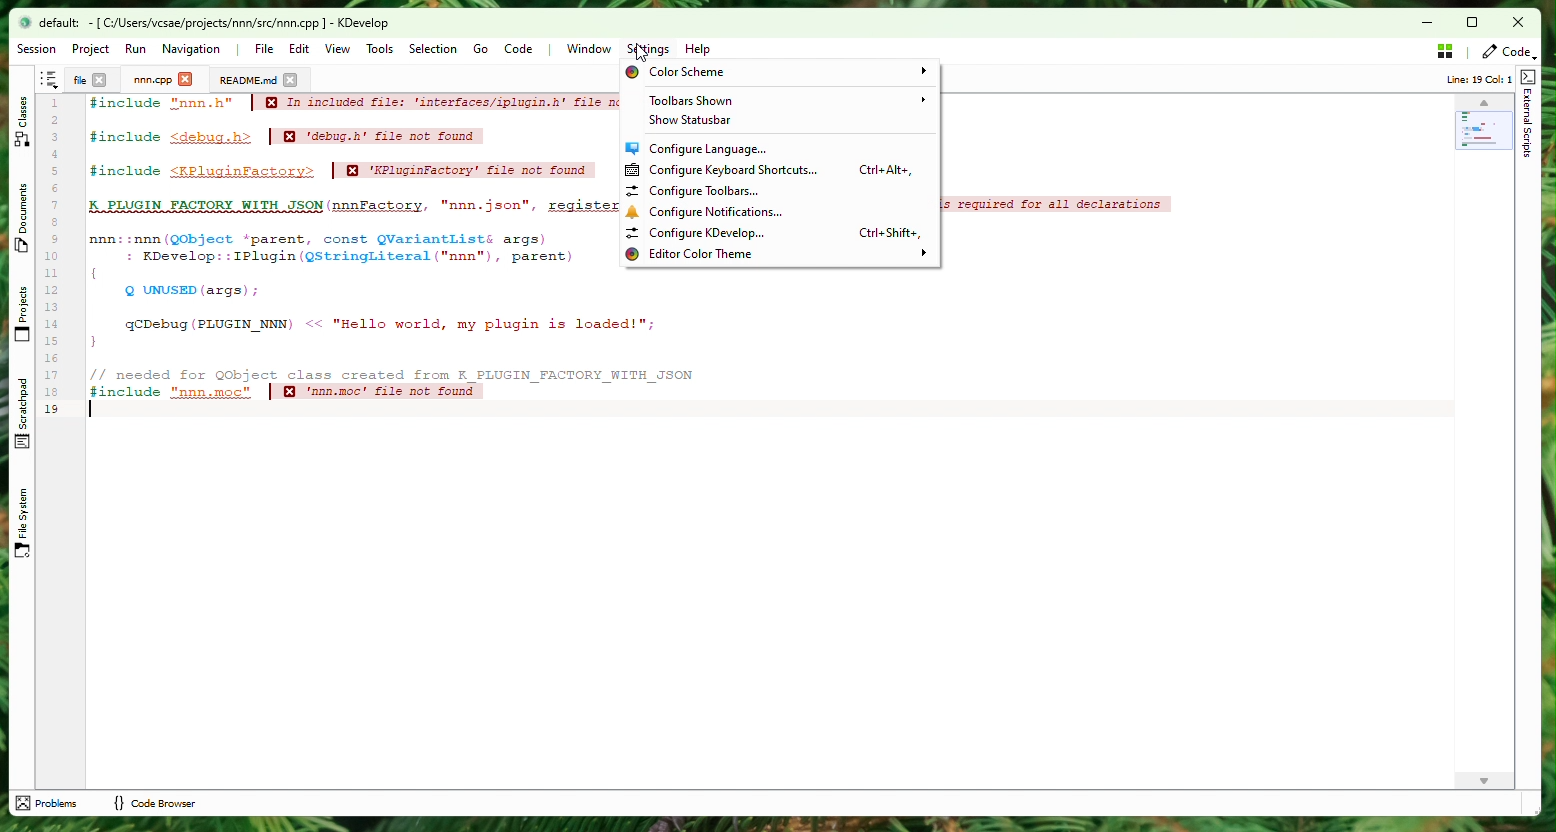  What do you see at coordinates (53, 802) in the screenshot?
I see `problems` at bounding box center [53, 802].